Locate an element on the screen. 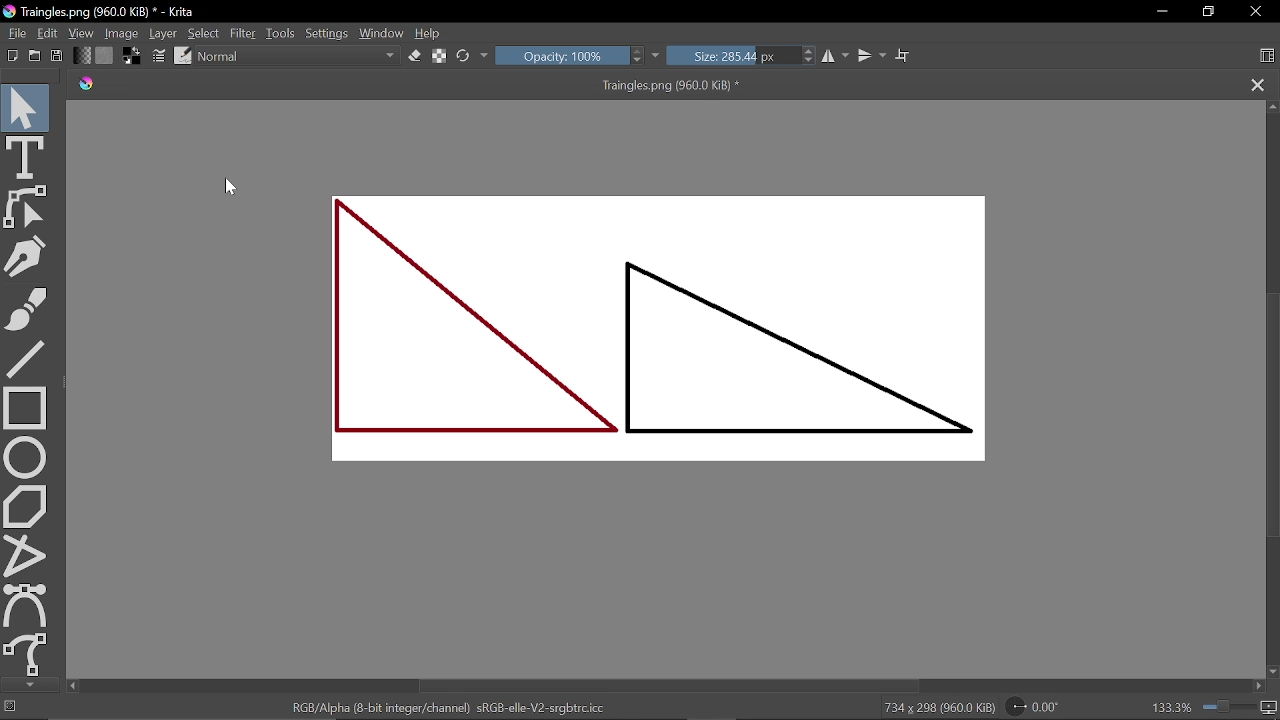 This screenshot has width=1280, height=720. Rotation is located at coordinates (1034, 707).